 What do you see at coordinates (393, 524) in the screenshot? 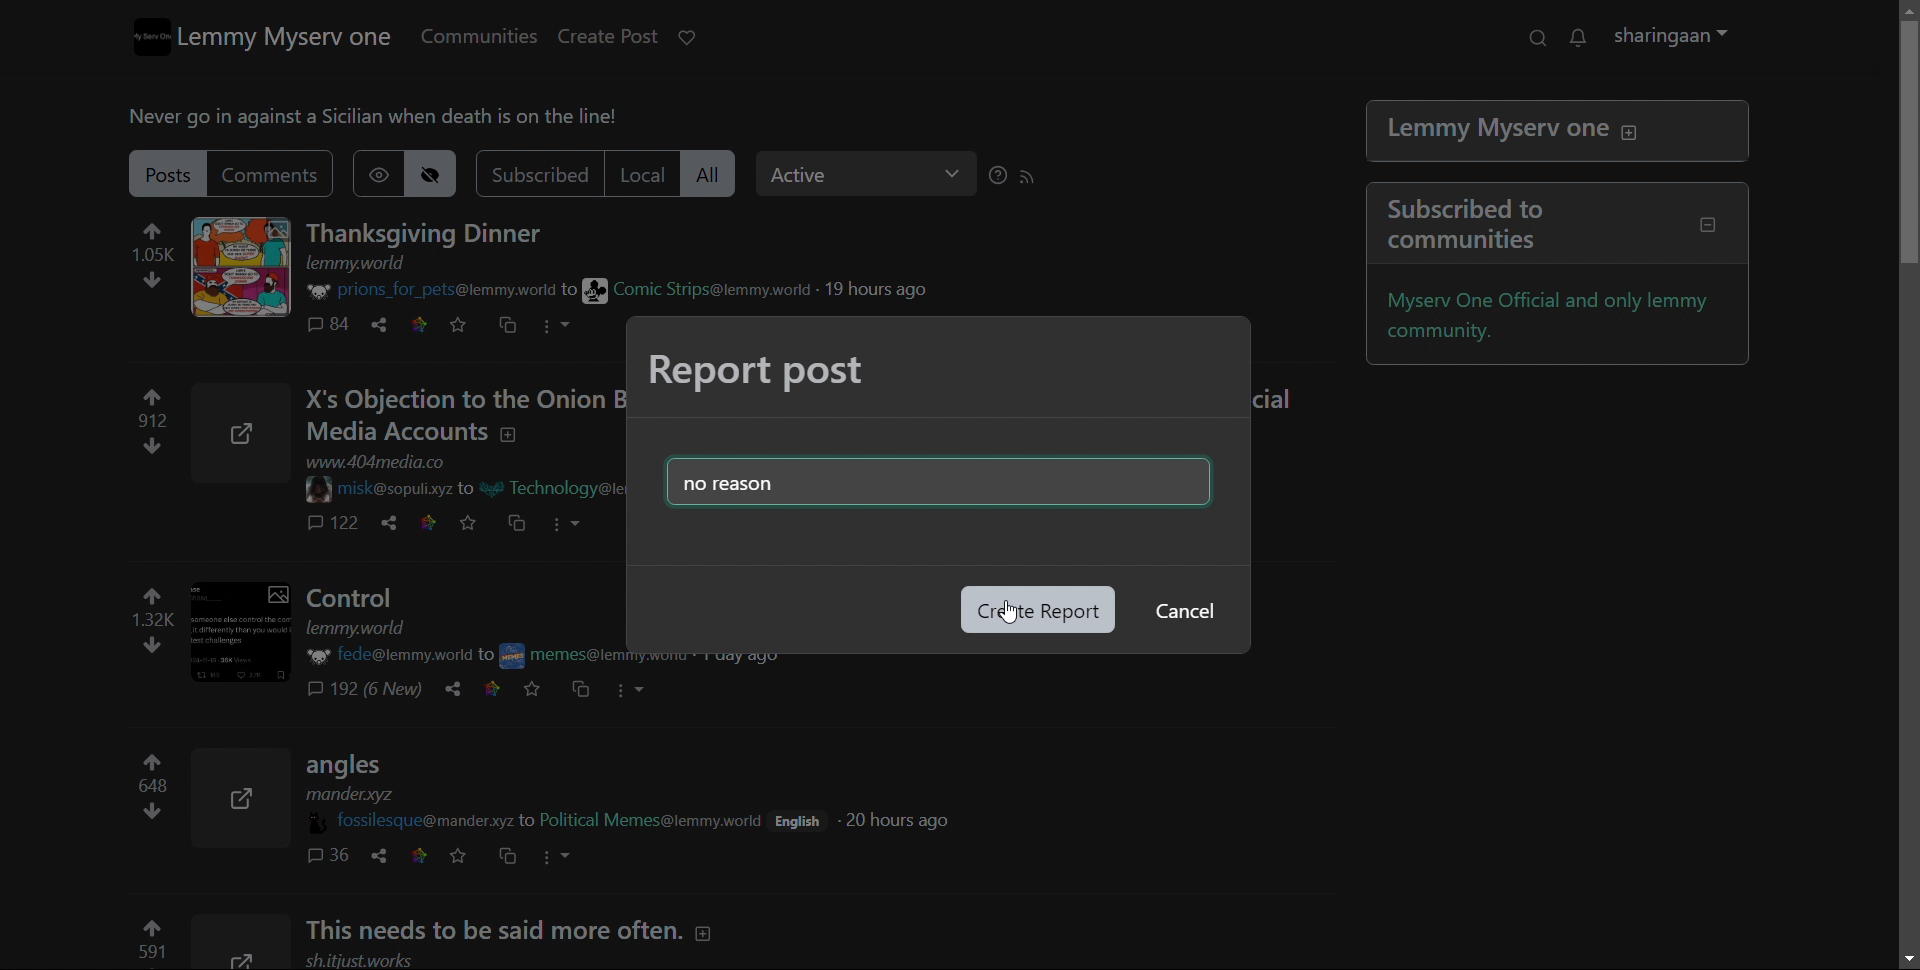
I see `share` at bounding box center [393, 524].